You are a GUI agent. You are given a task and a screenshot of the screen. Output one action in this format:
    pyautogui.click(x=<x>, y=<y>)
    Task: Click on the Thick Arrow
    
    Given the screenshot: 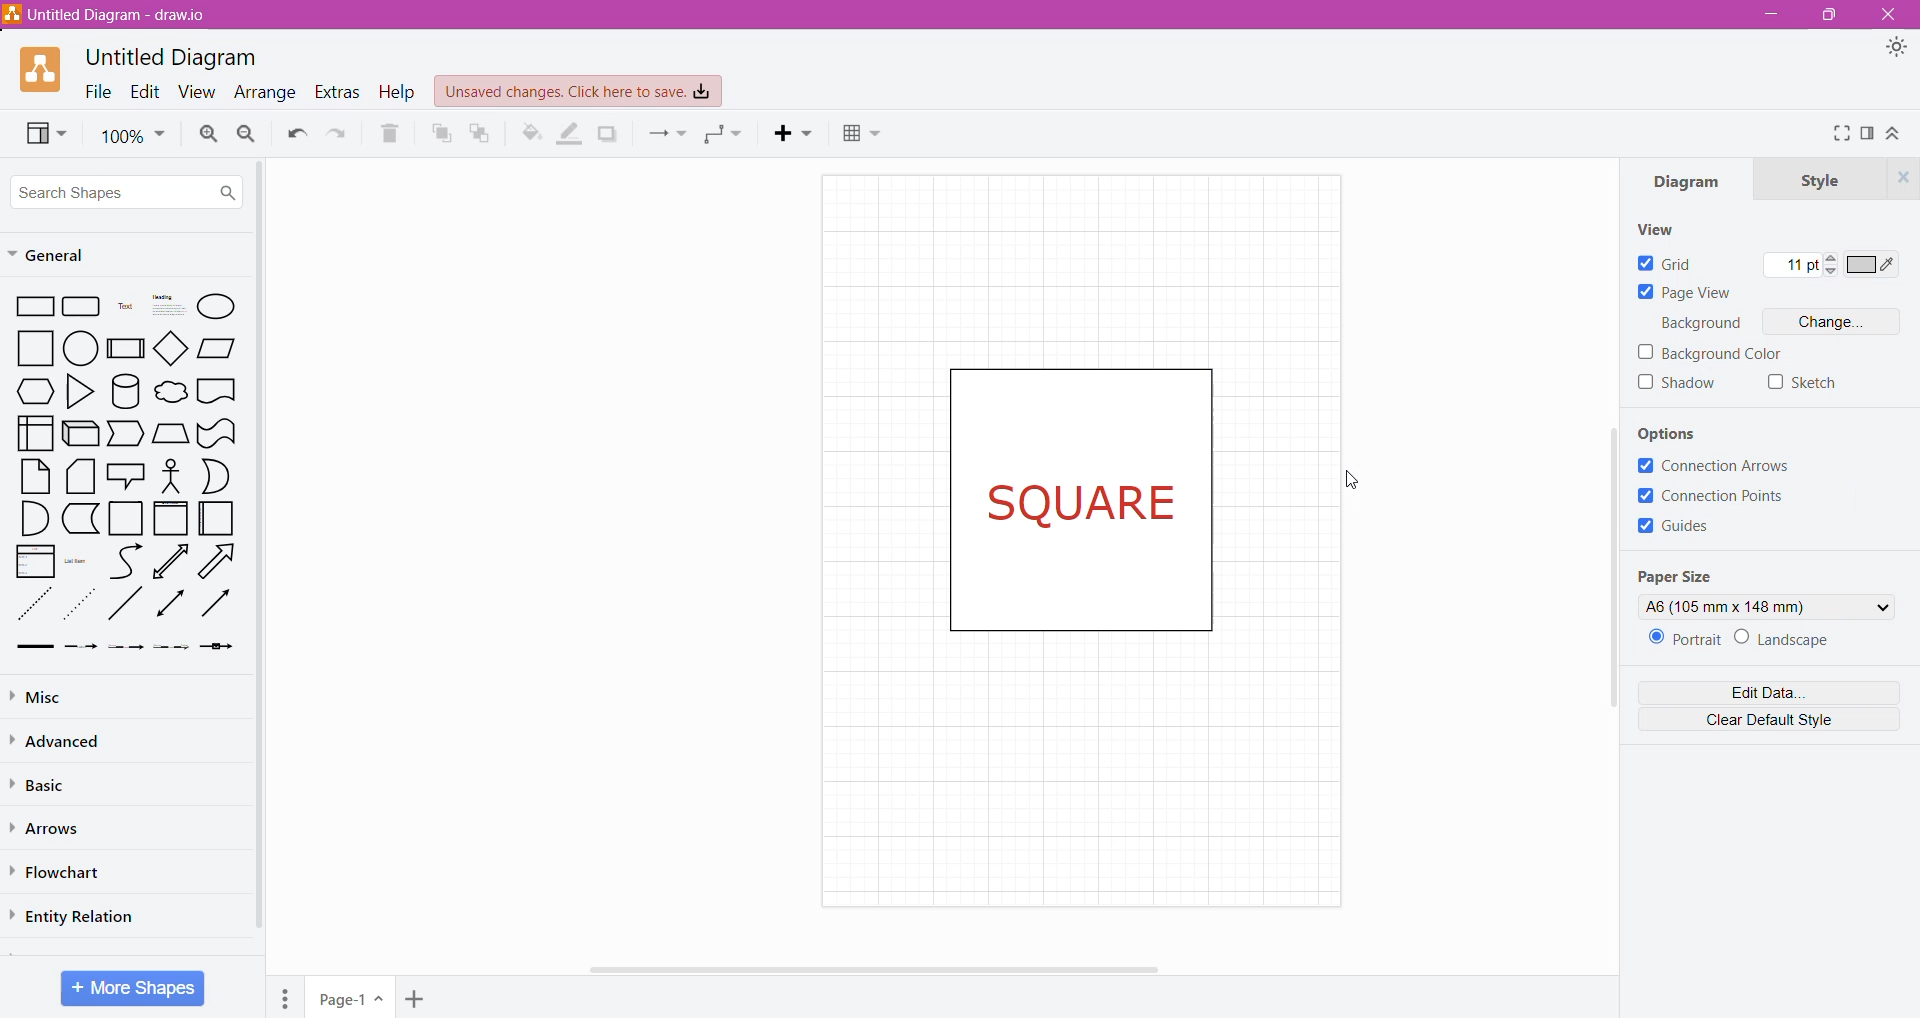 What is the action you would take?
    pyautogui.click(x=29, y=647)
    